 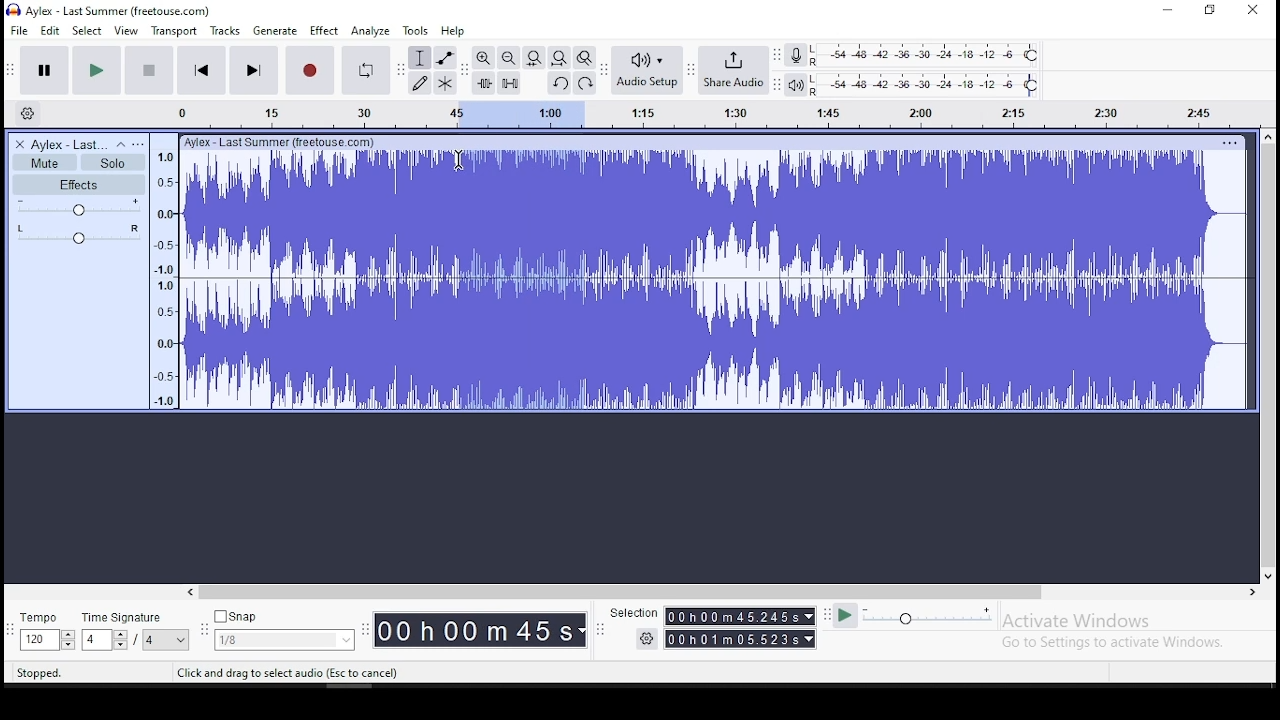 I want to click on pause, so click(x=42, y=70).